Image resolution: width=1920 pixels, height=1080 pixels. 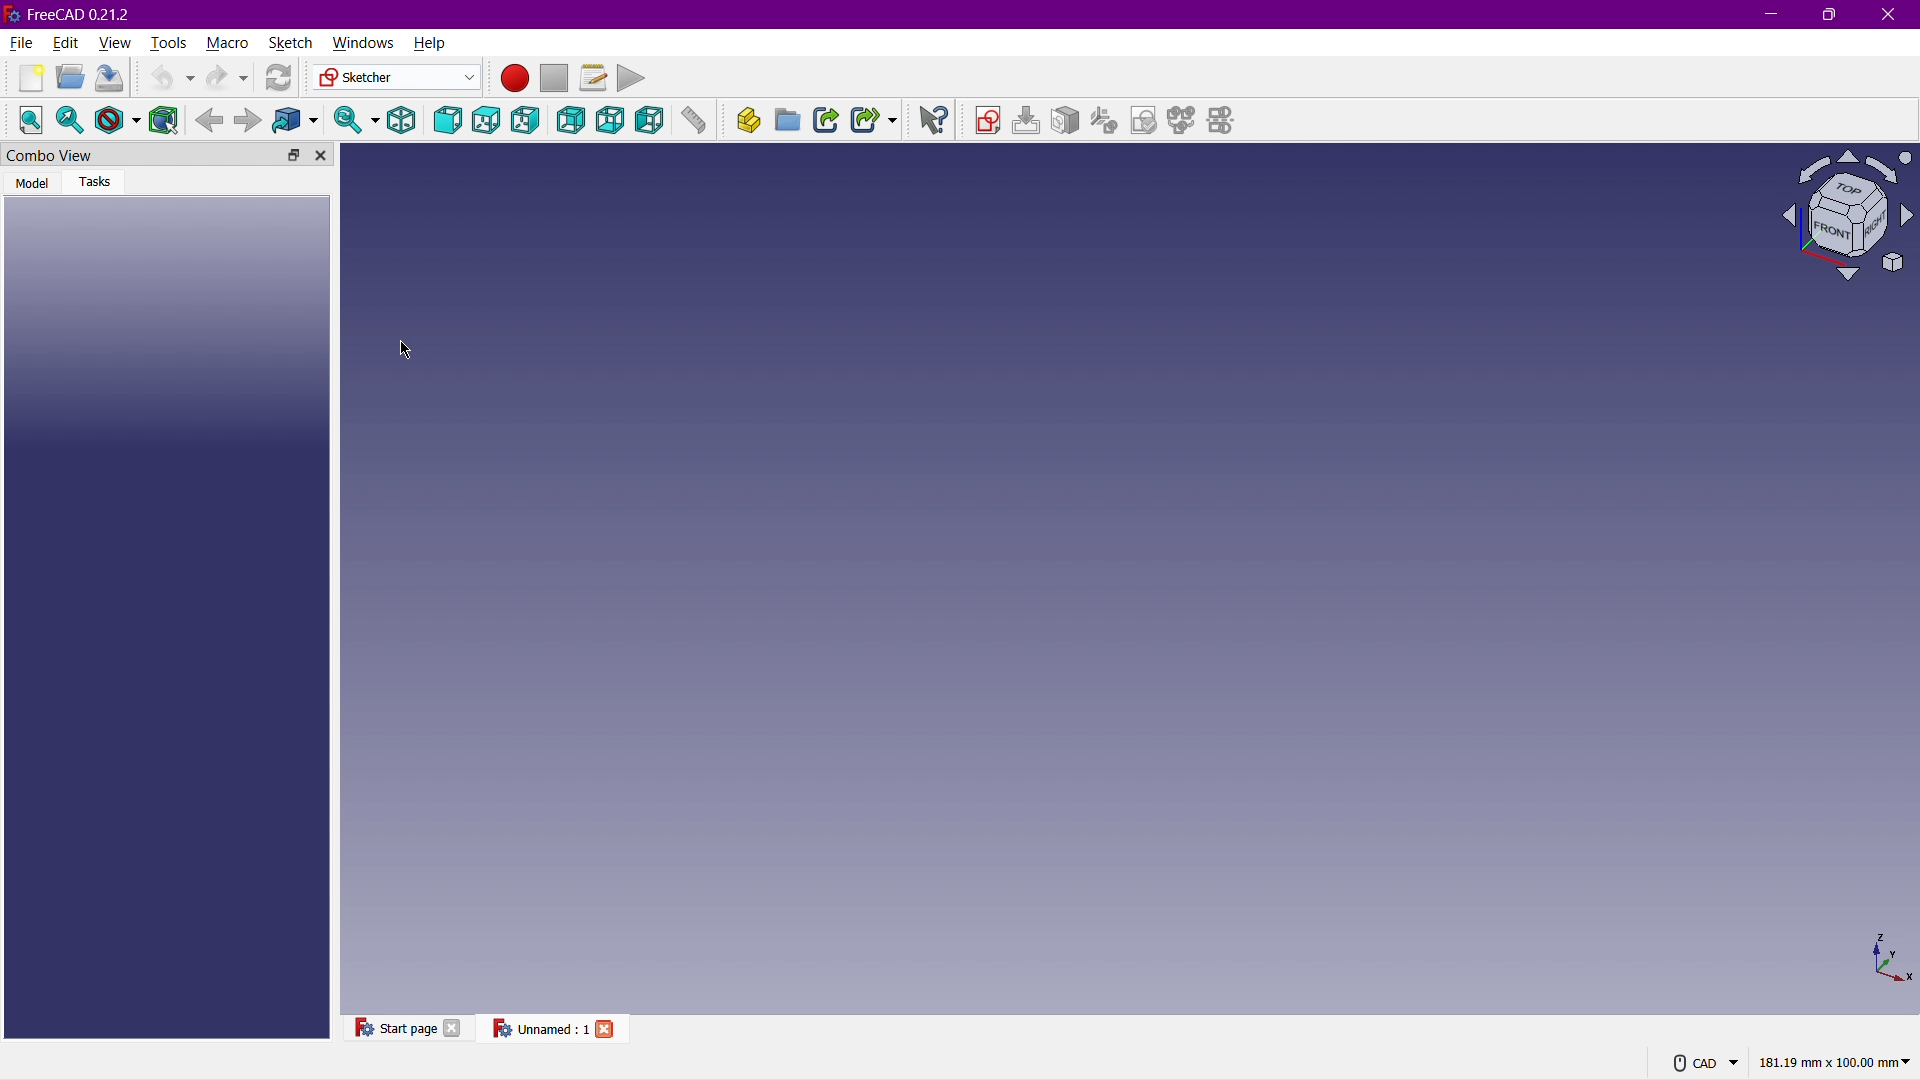 I want to click on Help, so click(x=431, y=42).